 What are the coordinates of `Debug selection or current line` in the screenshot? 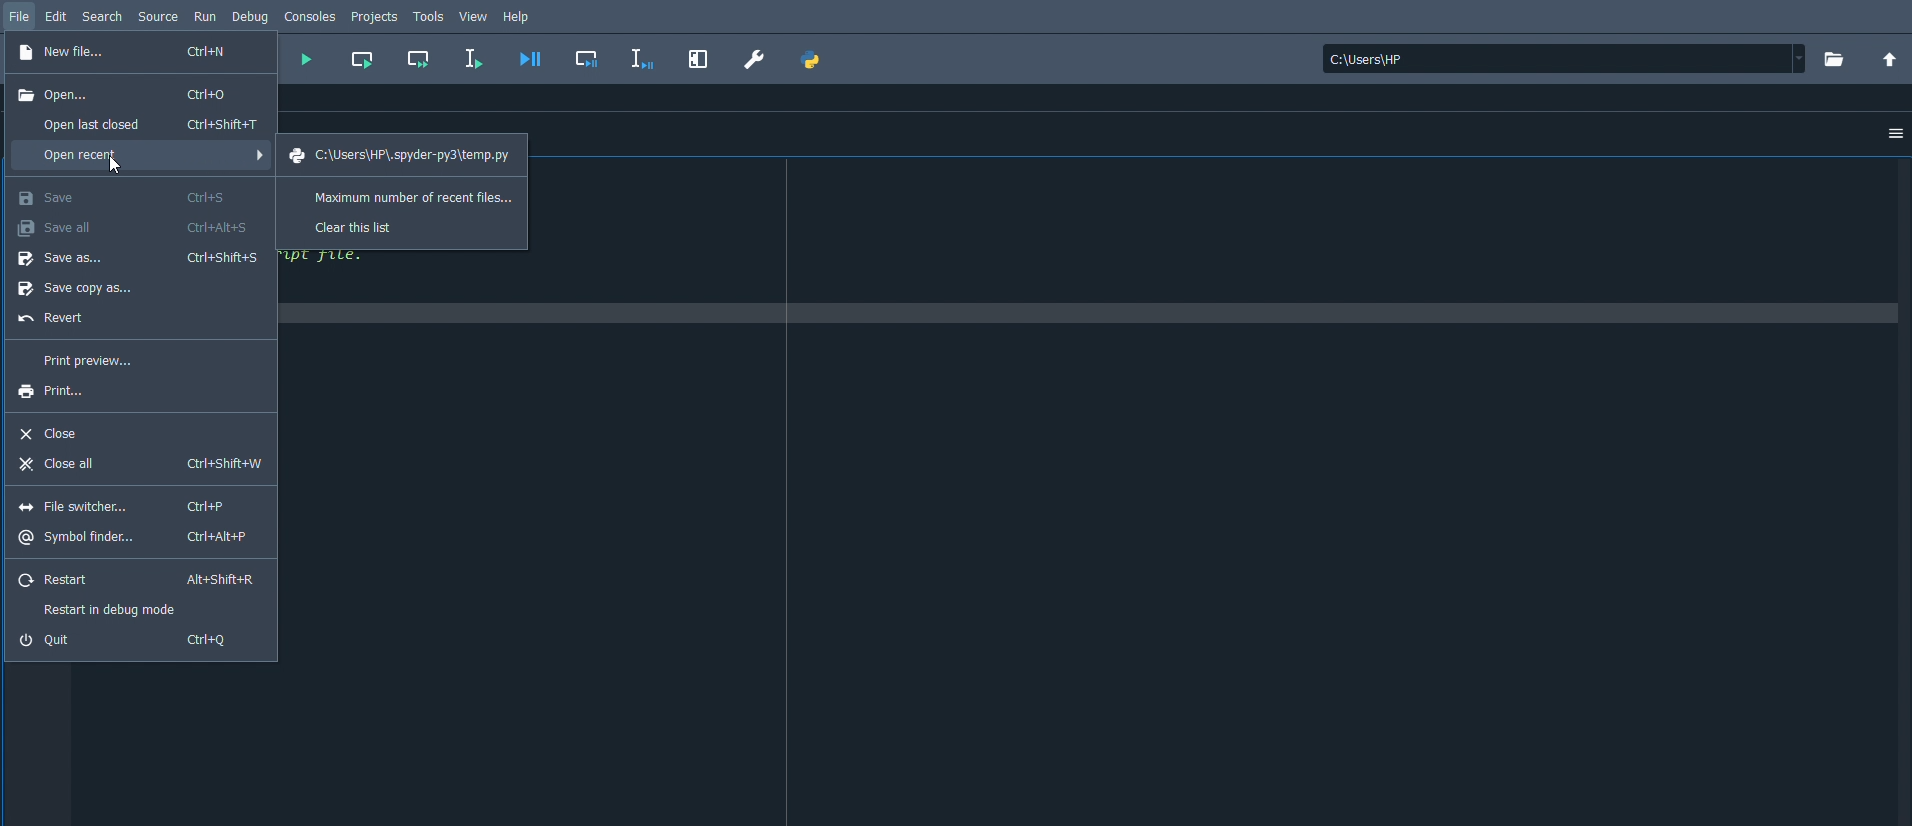 It's located at (642, 59).